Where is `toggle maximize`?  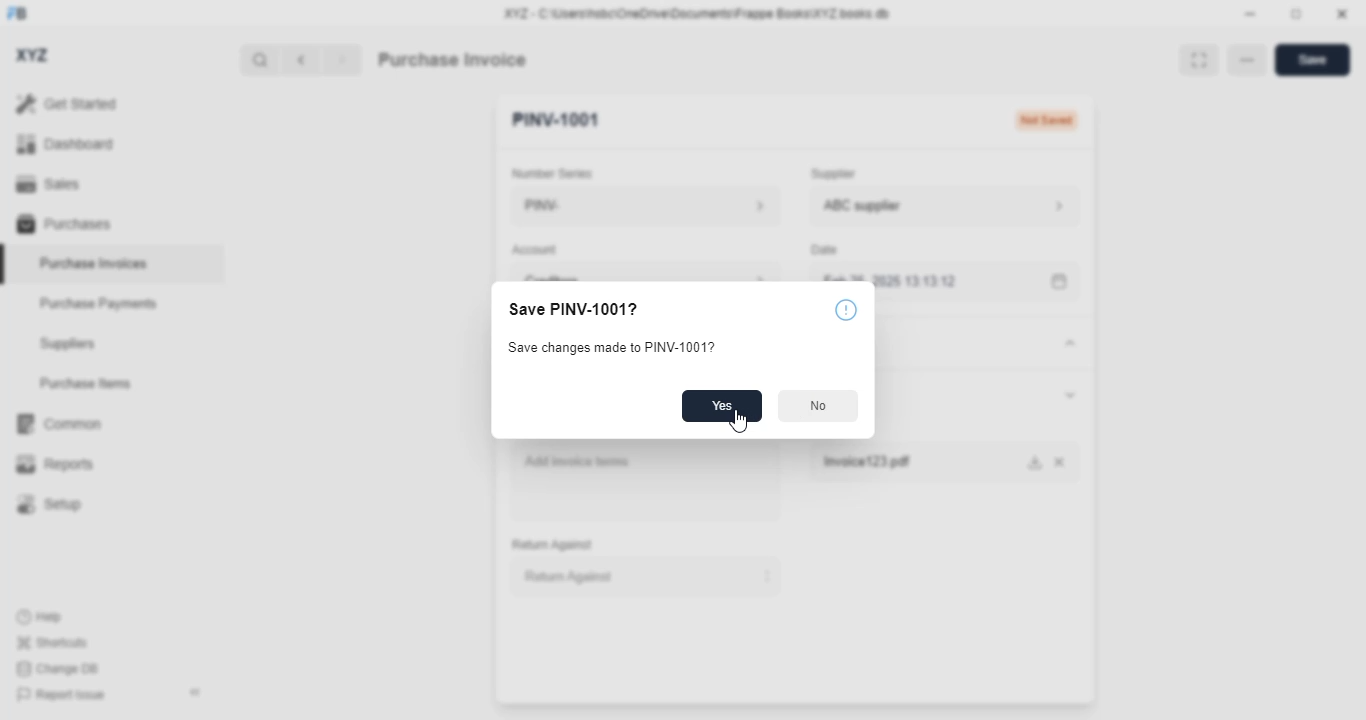
toggle maximize is located at coordinates (1295, 13).